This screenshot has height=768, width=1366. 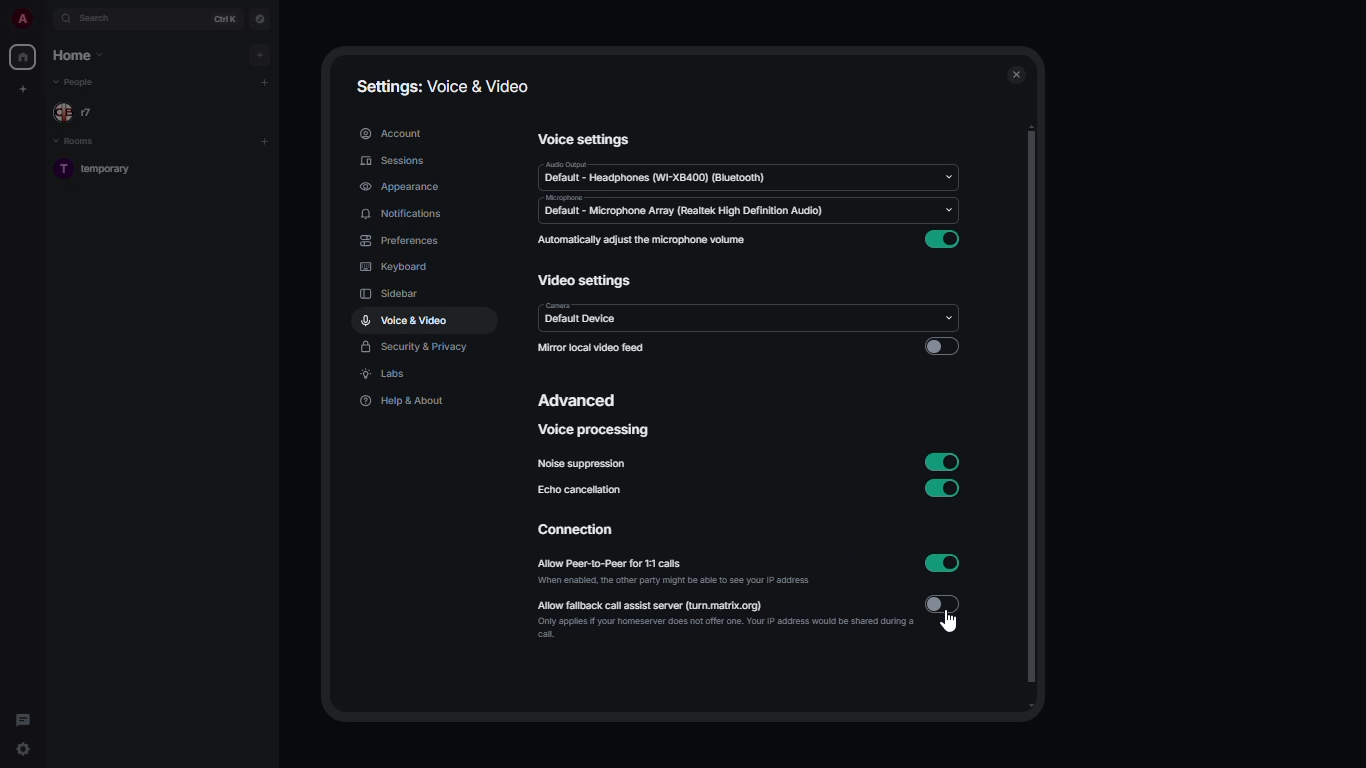 I want to click on security & privacy, so click(x=416, y=348).